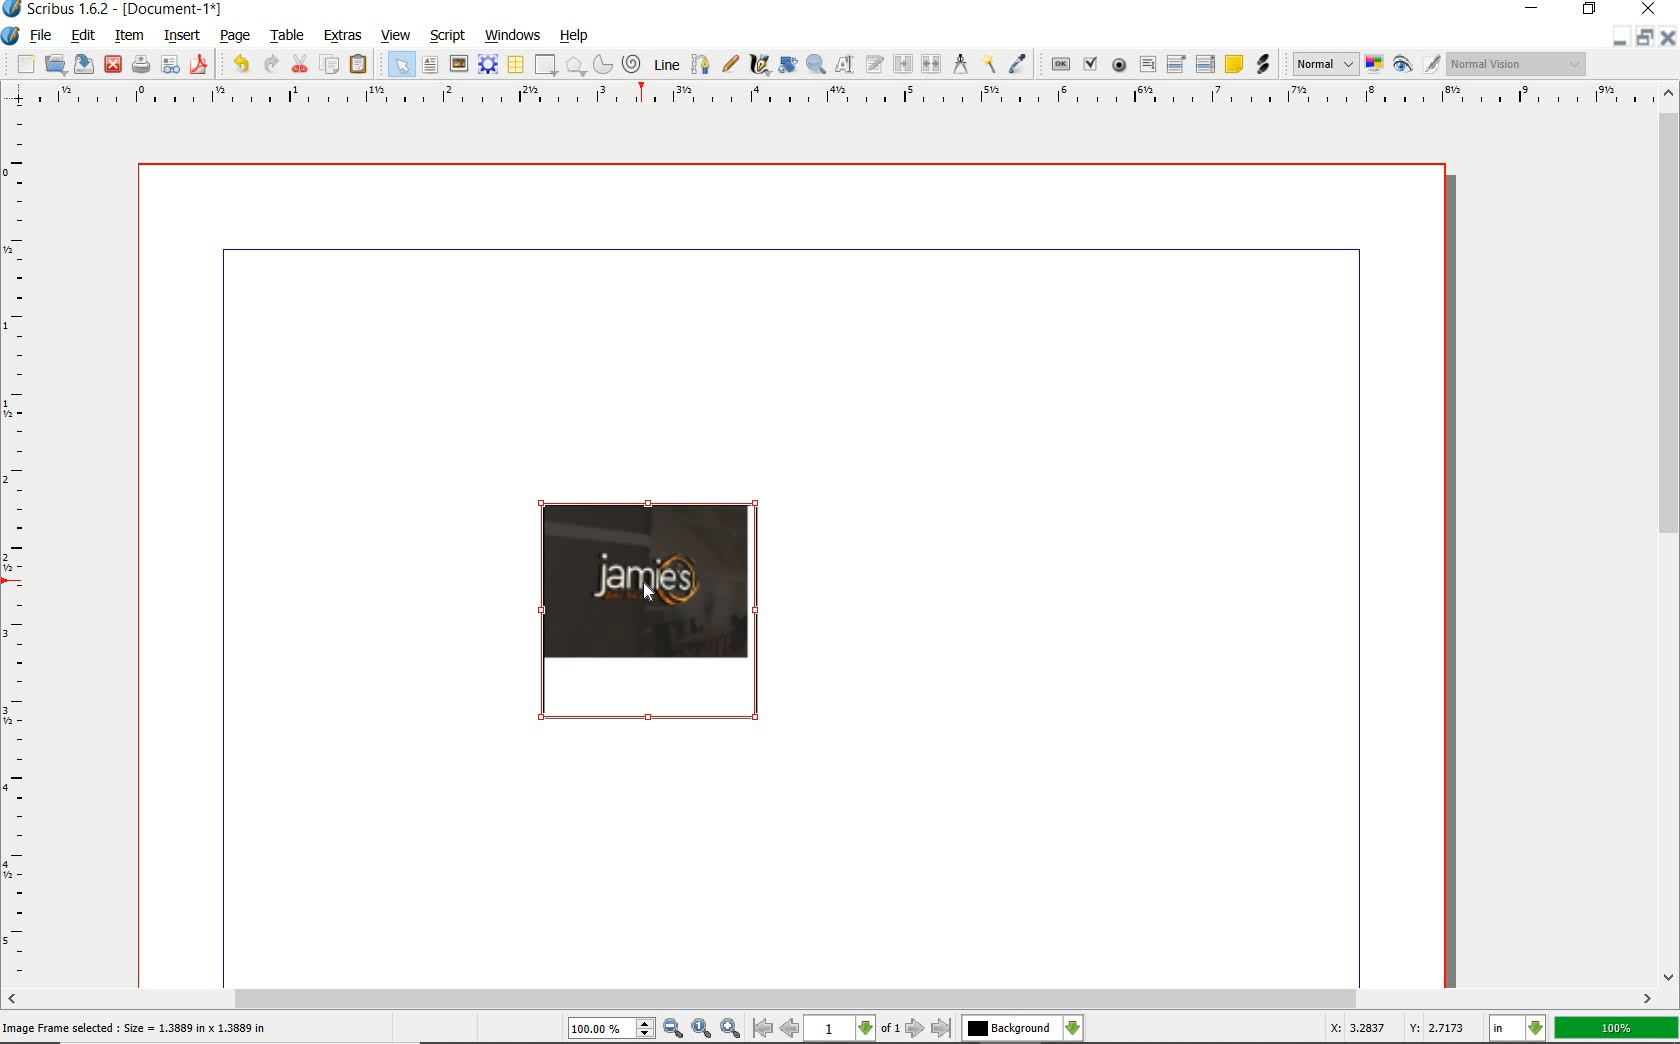 The image size is (1680, 1044). Describe the element at coordinates (234, 36) in the screenshot. I see `page` at that location.